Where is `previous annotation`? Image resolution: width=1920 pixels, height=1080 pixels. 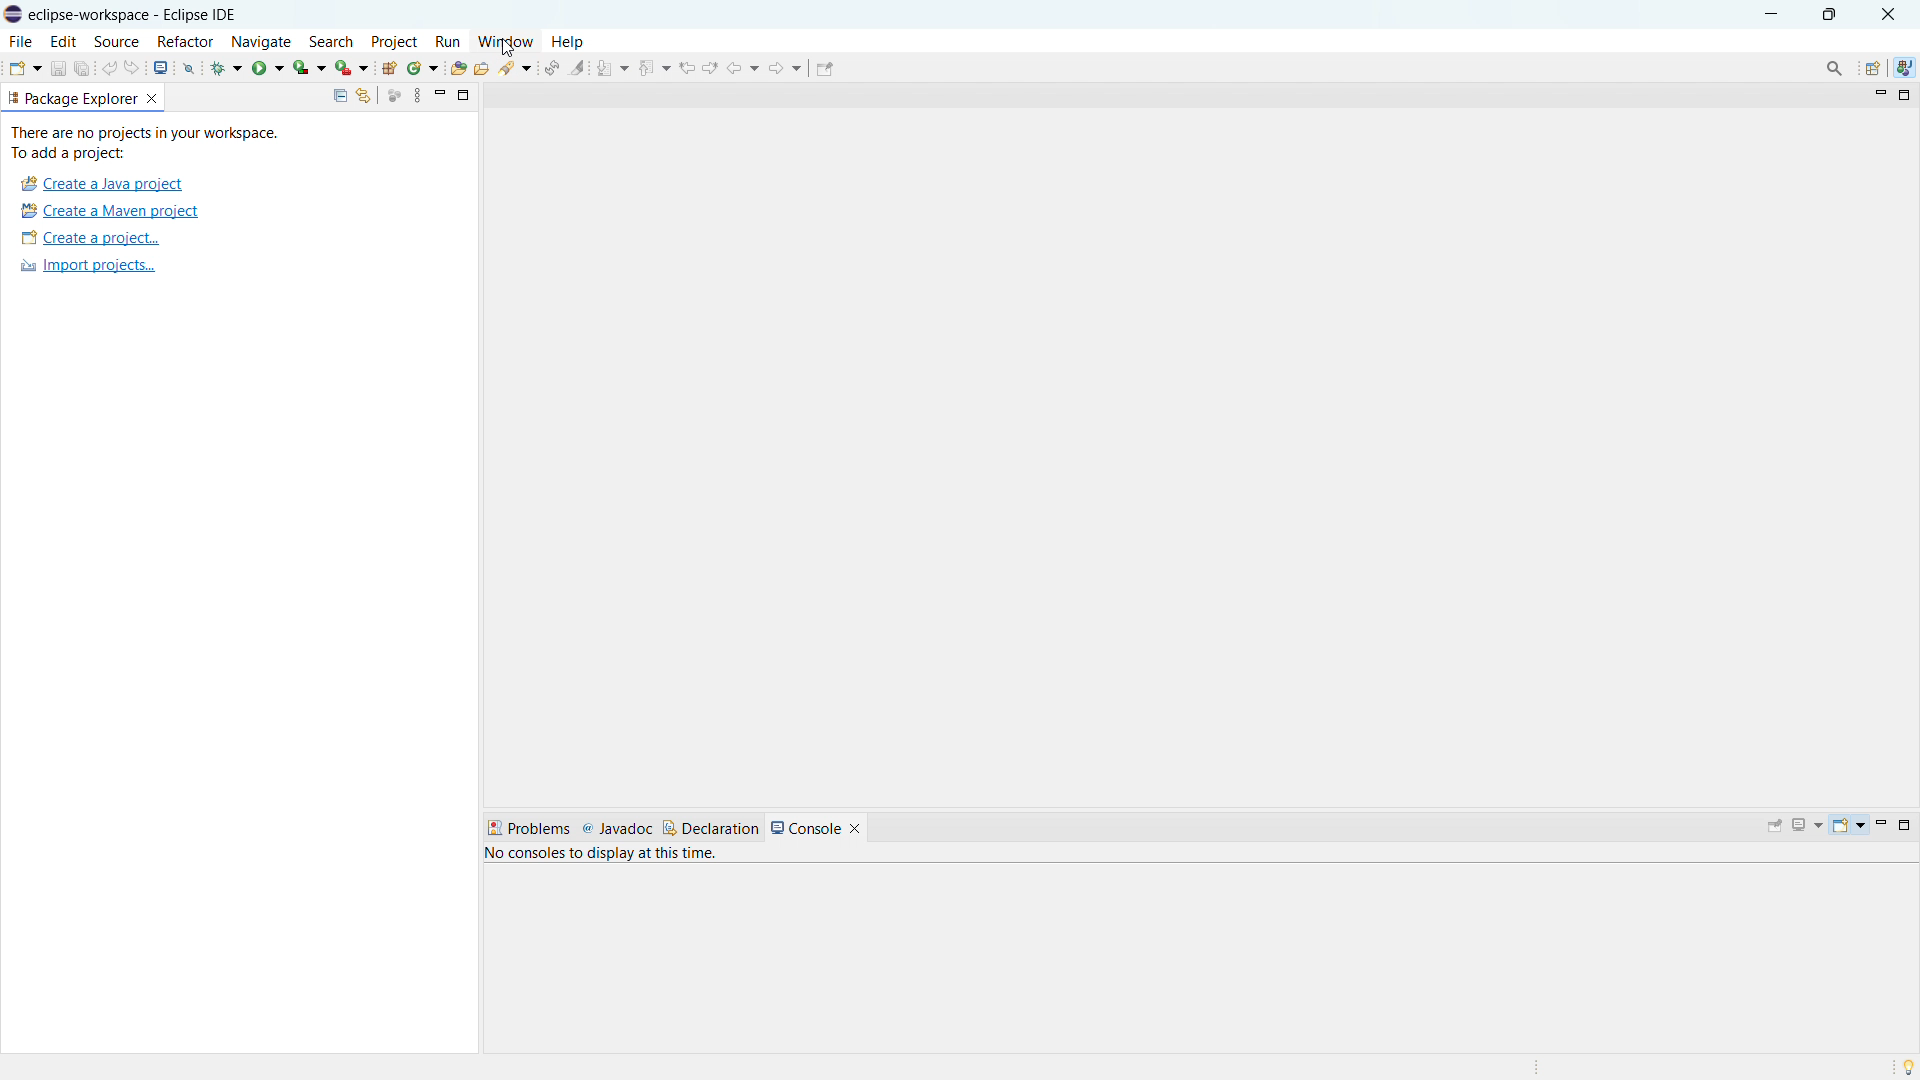 previous annotation is located at coordinates (654, 66).